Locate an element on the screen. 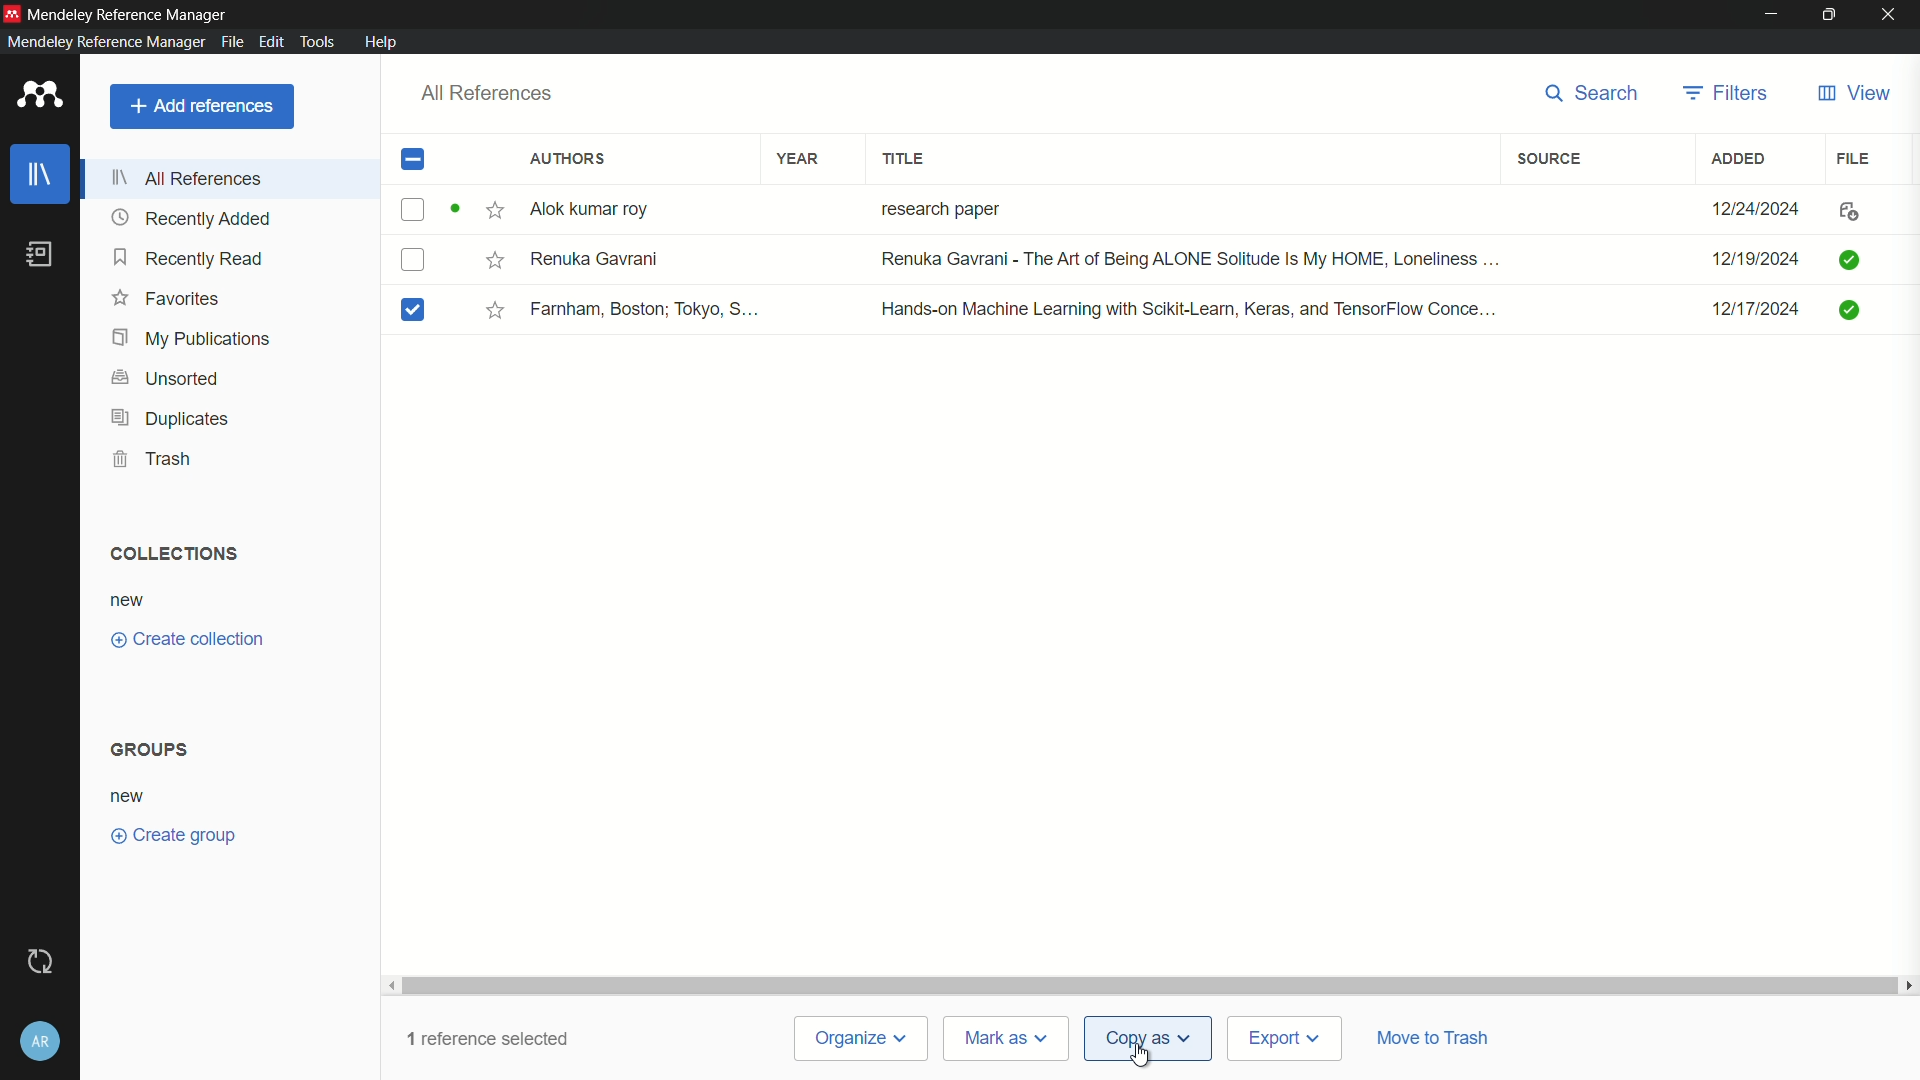 This screenshot has width=1920, height=1080. library is located at coordinates (40, 174).